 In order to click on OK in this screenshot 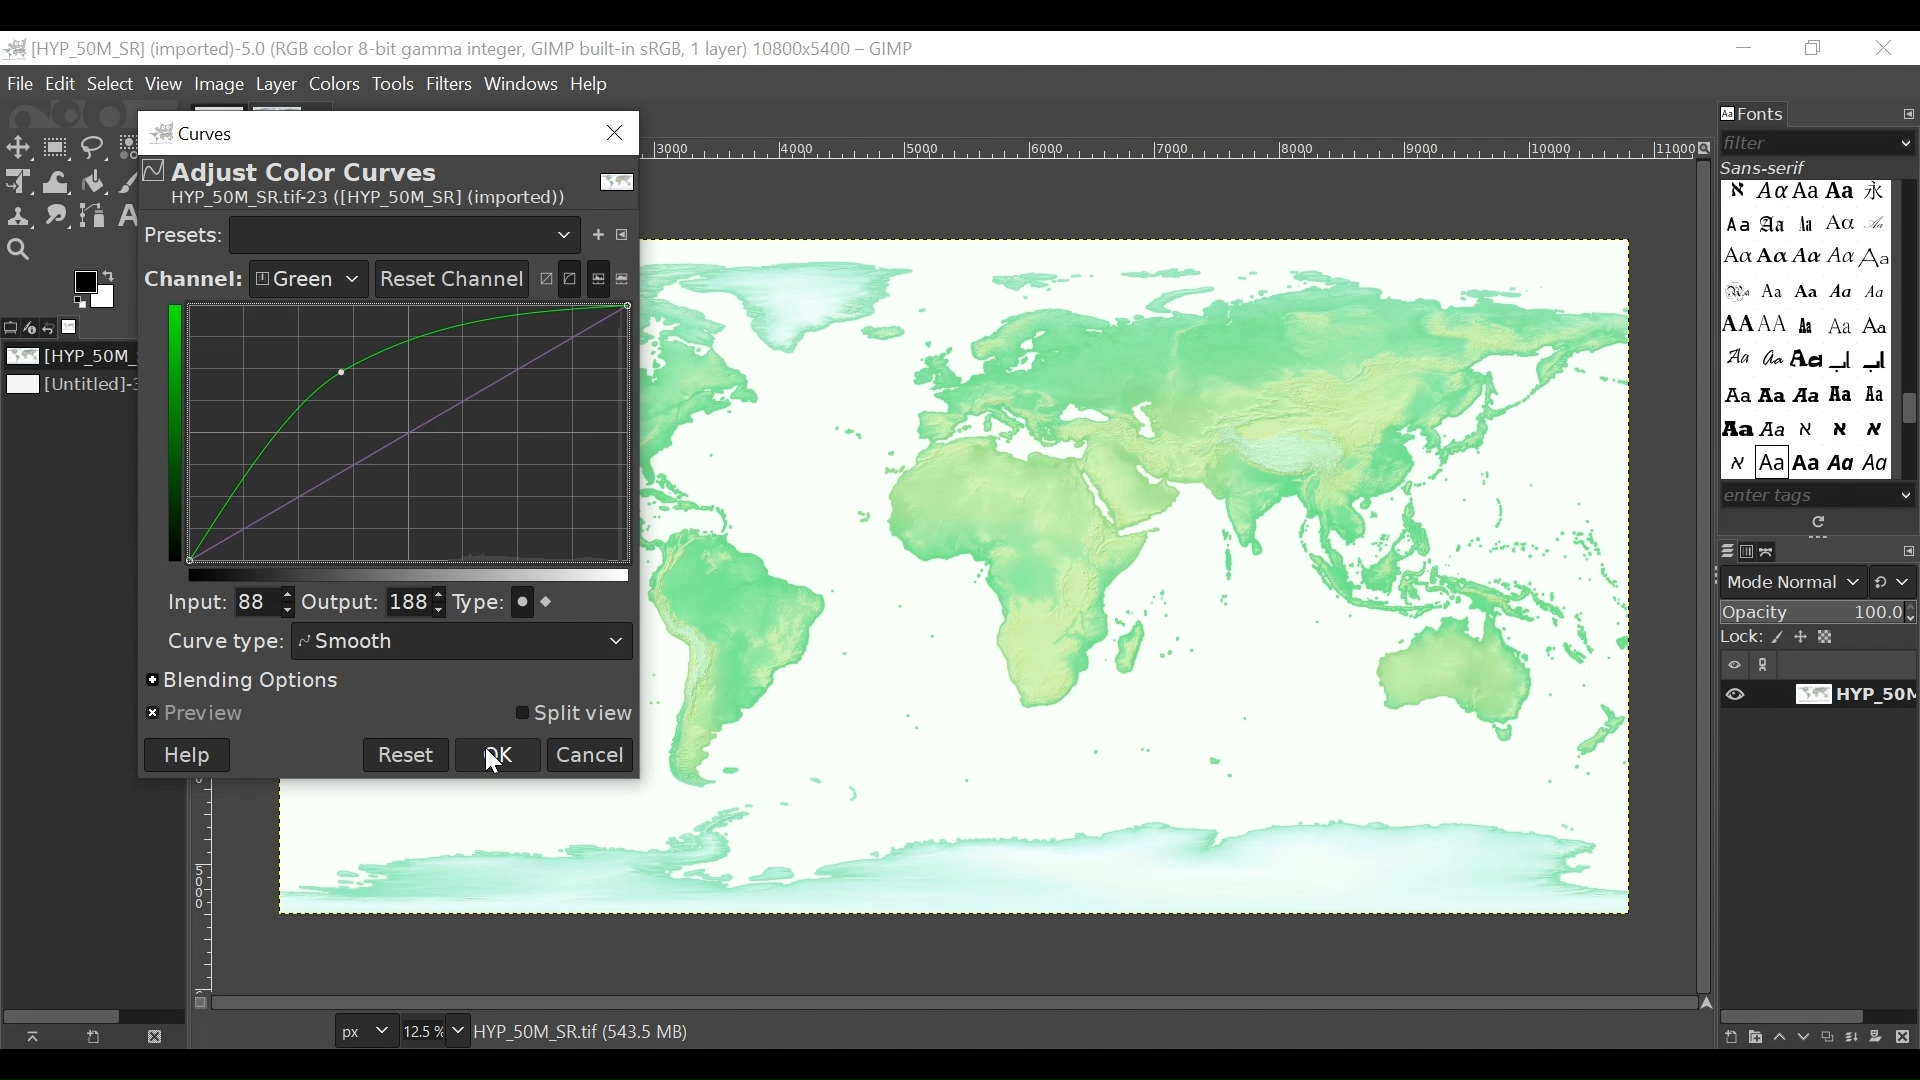, I will do `click(500, 754)`.